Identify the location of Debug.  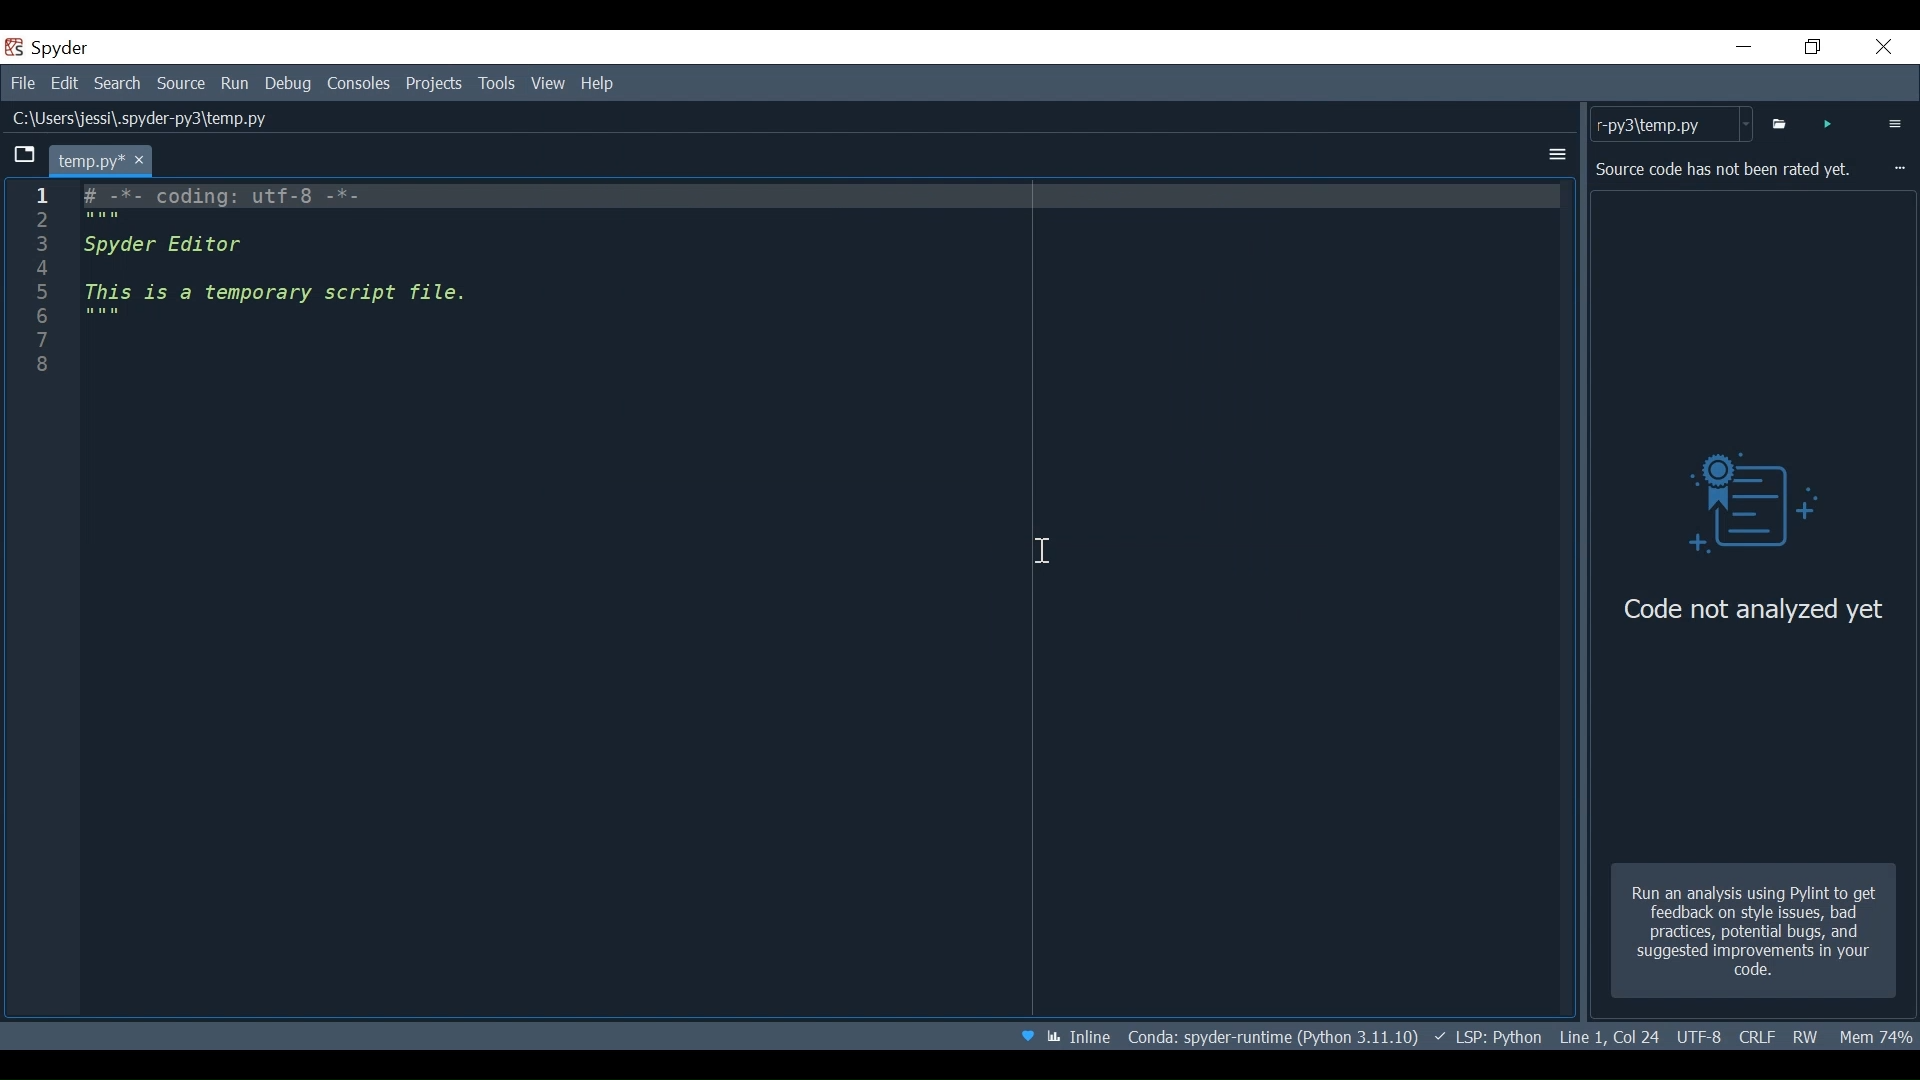
(287, 83).